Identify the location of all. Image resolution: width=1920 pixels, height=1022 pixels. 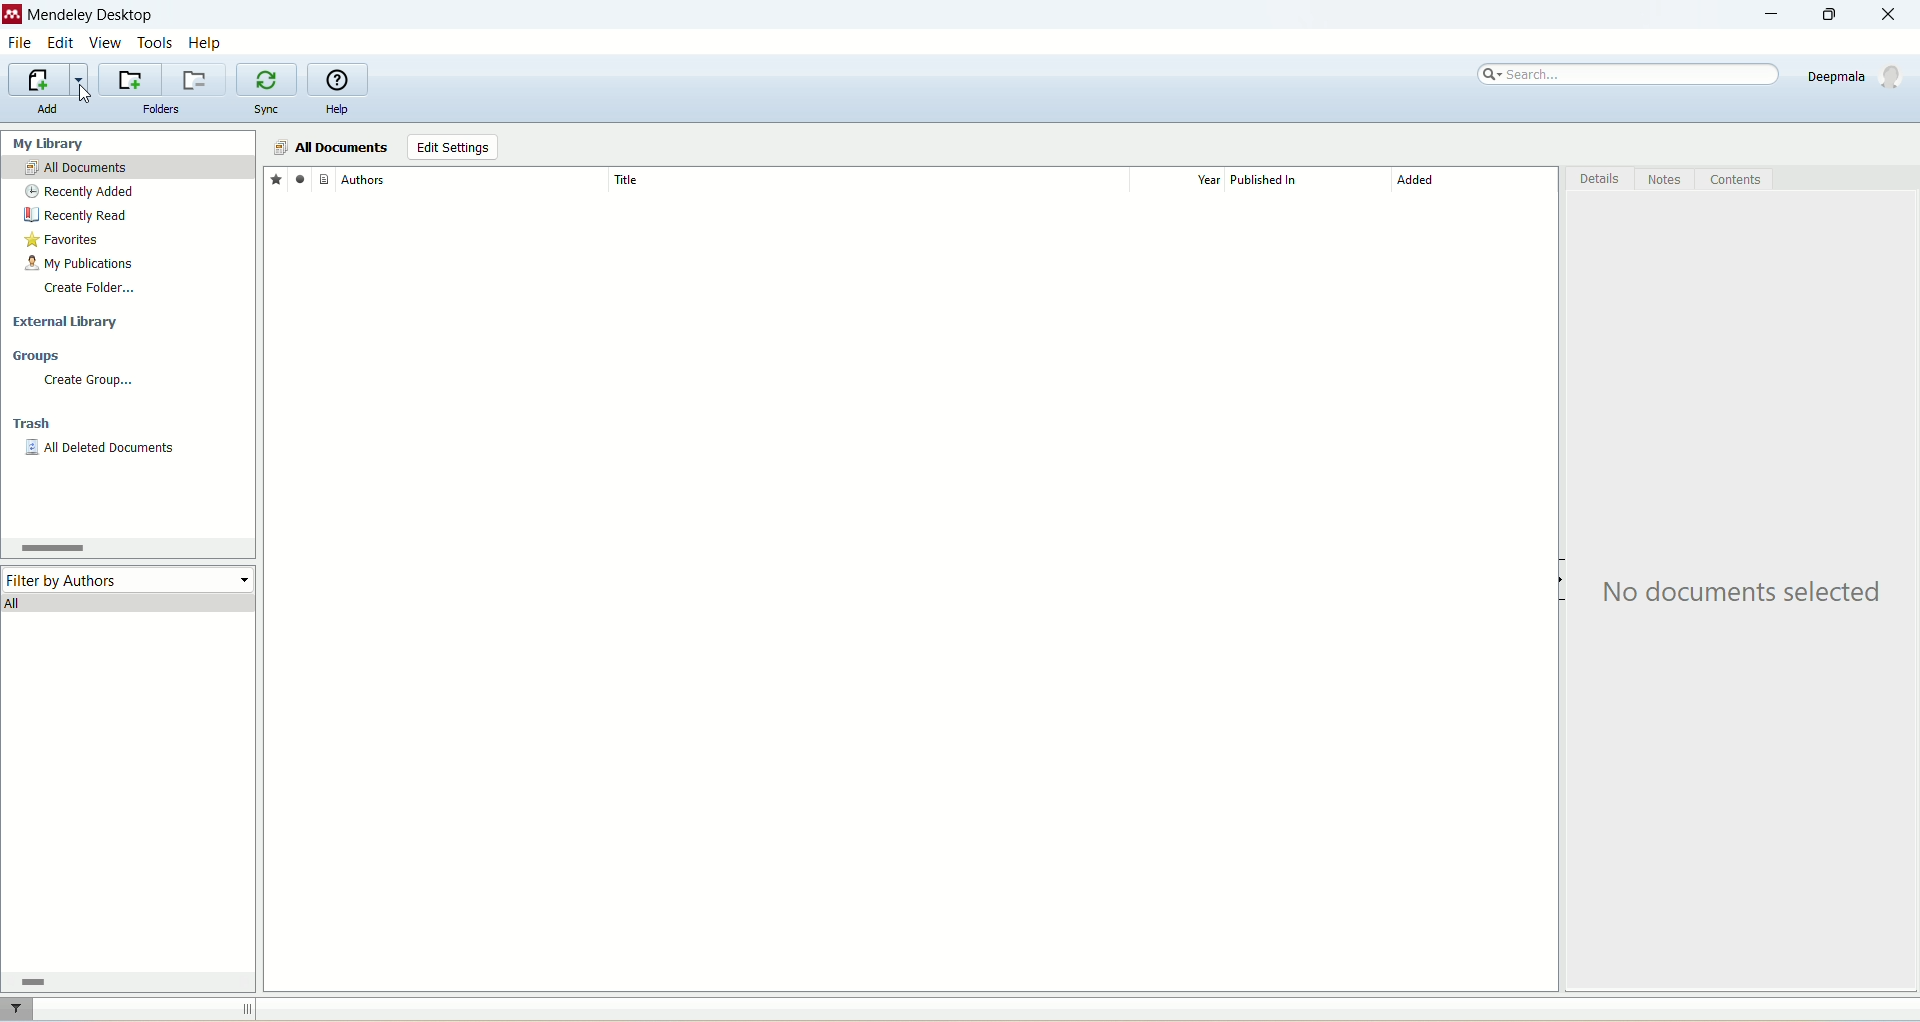
(130, 602).